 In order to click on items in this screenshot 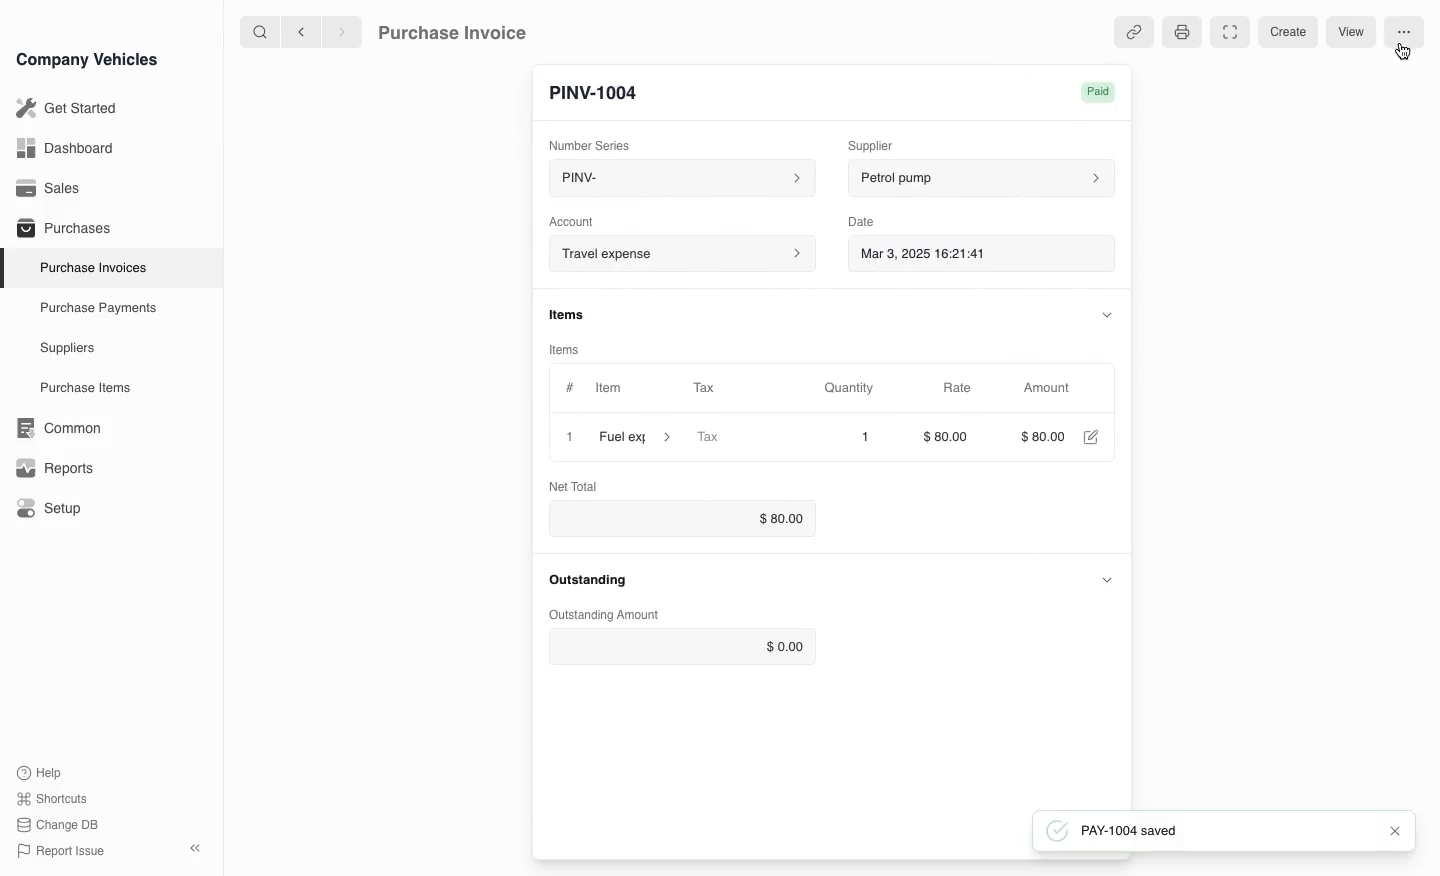, I will do `click(572, 352)`.